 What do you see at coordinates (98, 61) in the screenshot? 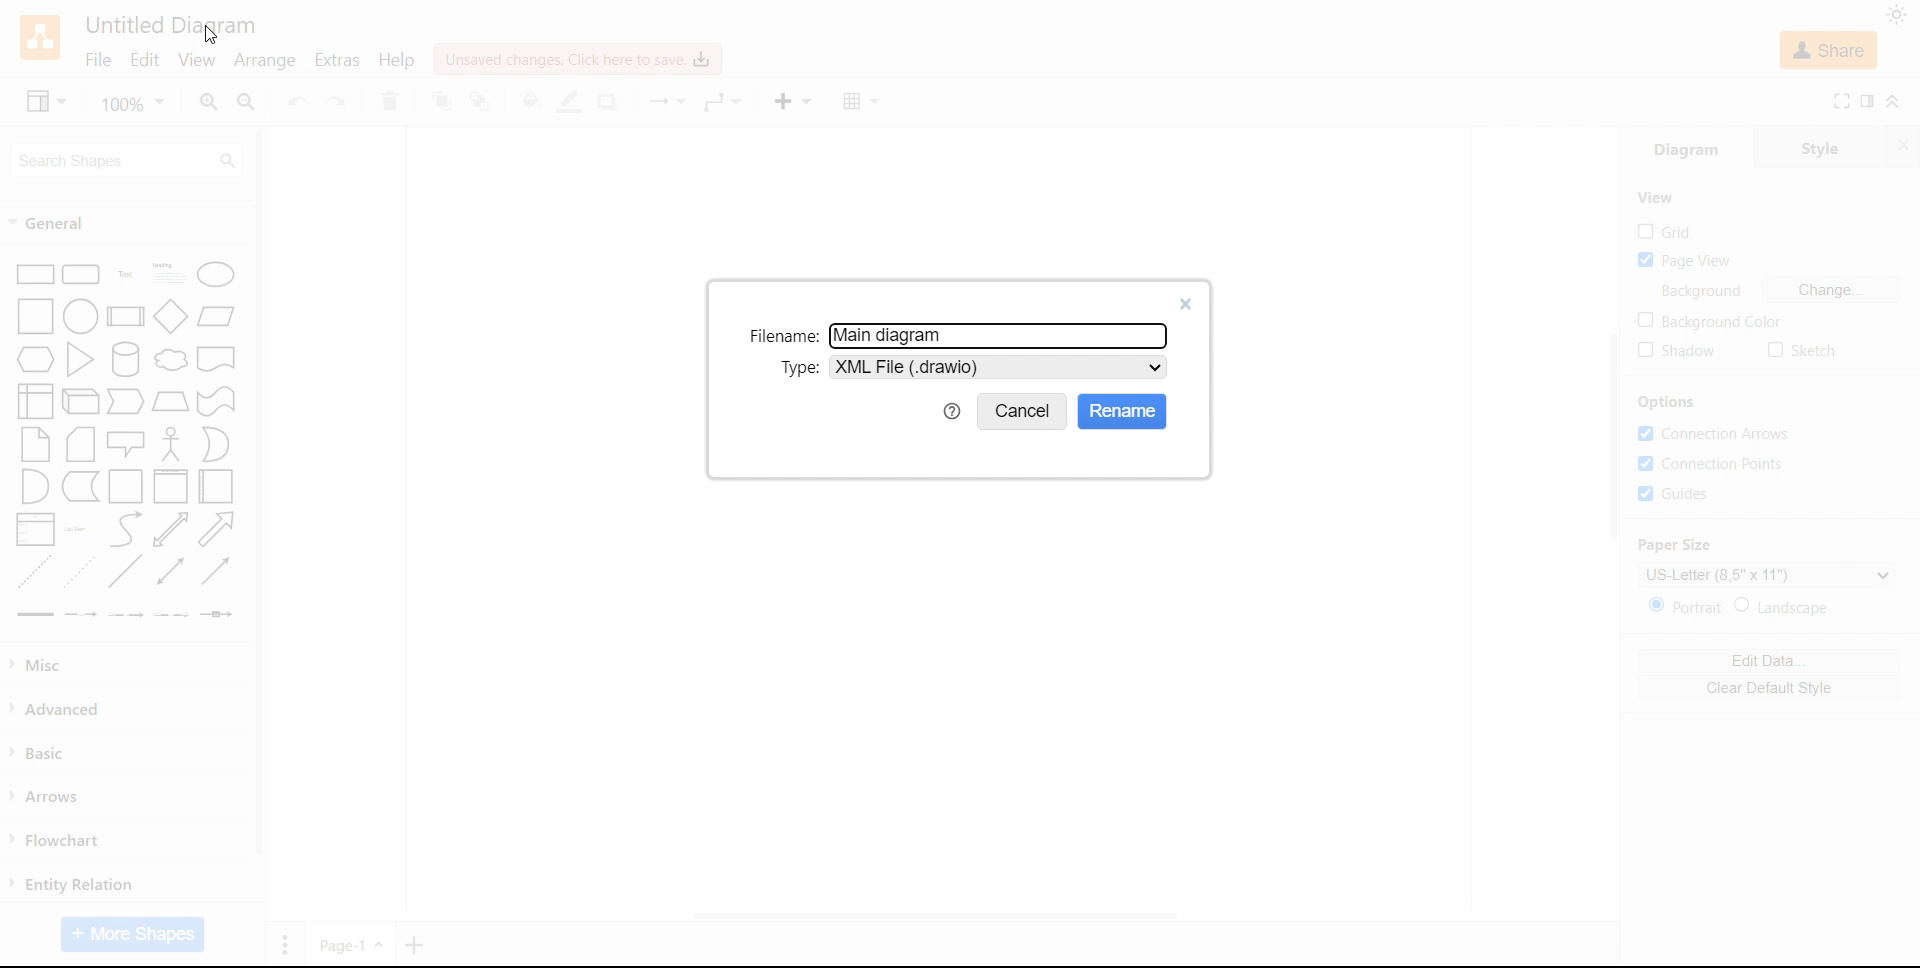
I see `File ` at bounding box center [98, 61].